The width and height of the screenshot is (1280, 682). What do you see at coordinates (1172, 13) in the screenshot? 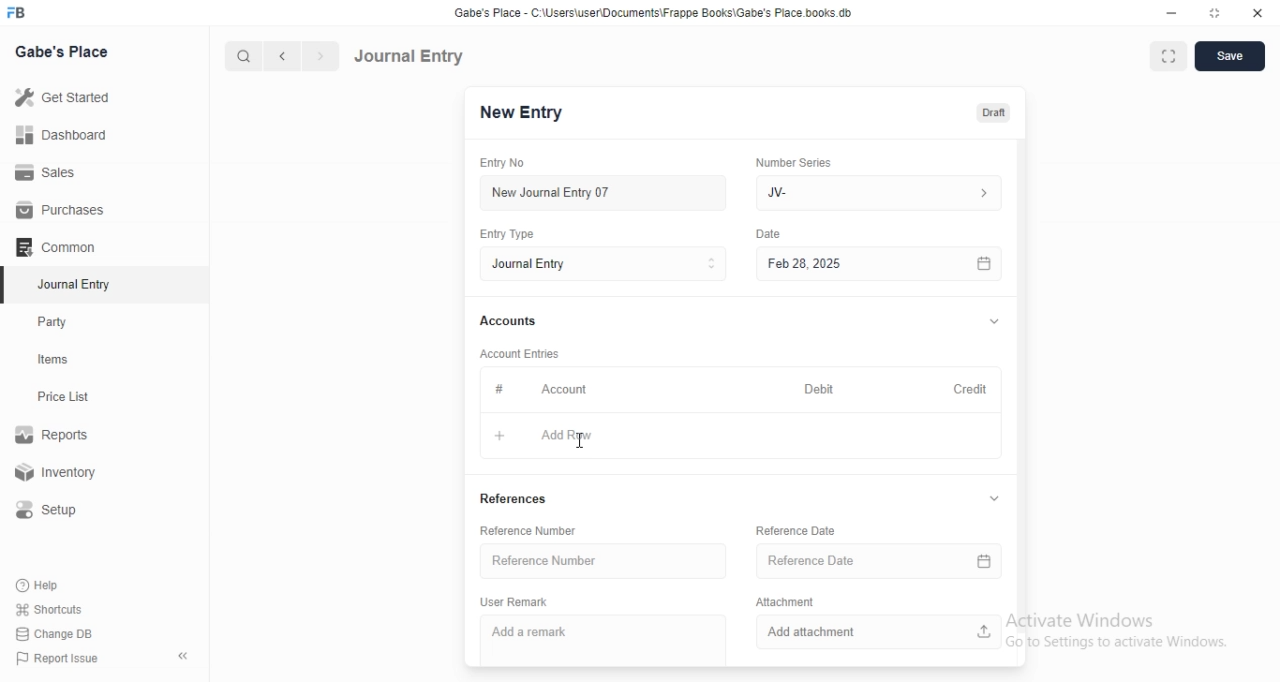
I see `minimize` at bounding box center [1172, 13].